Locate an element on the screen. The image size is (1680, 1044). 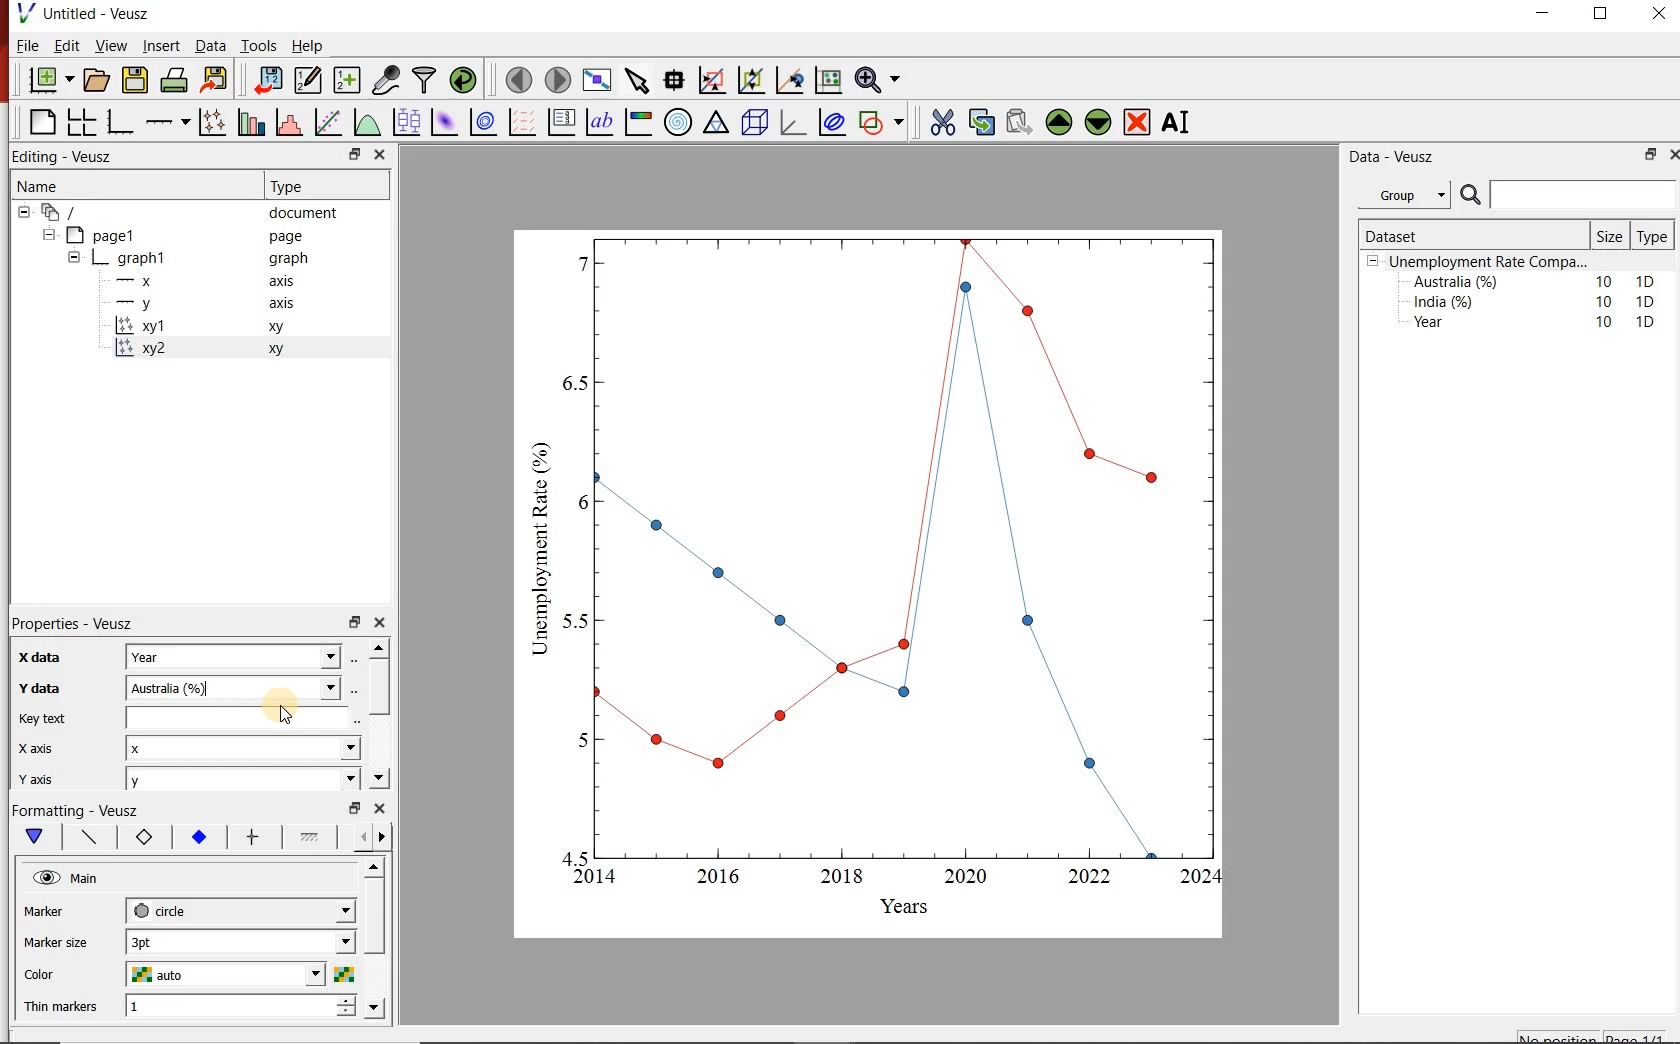
plot points with lines and errorbars is located at coordinates (212, 121).